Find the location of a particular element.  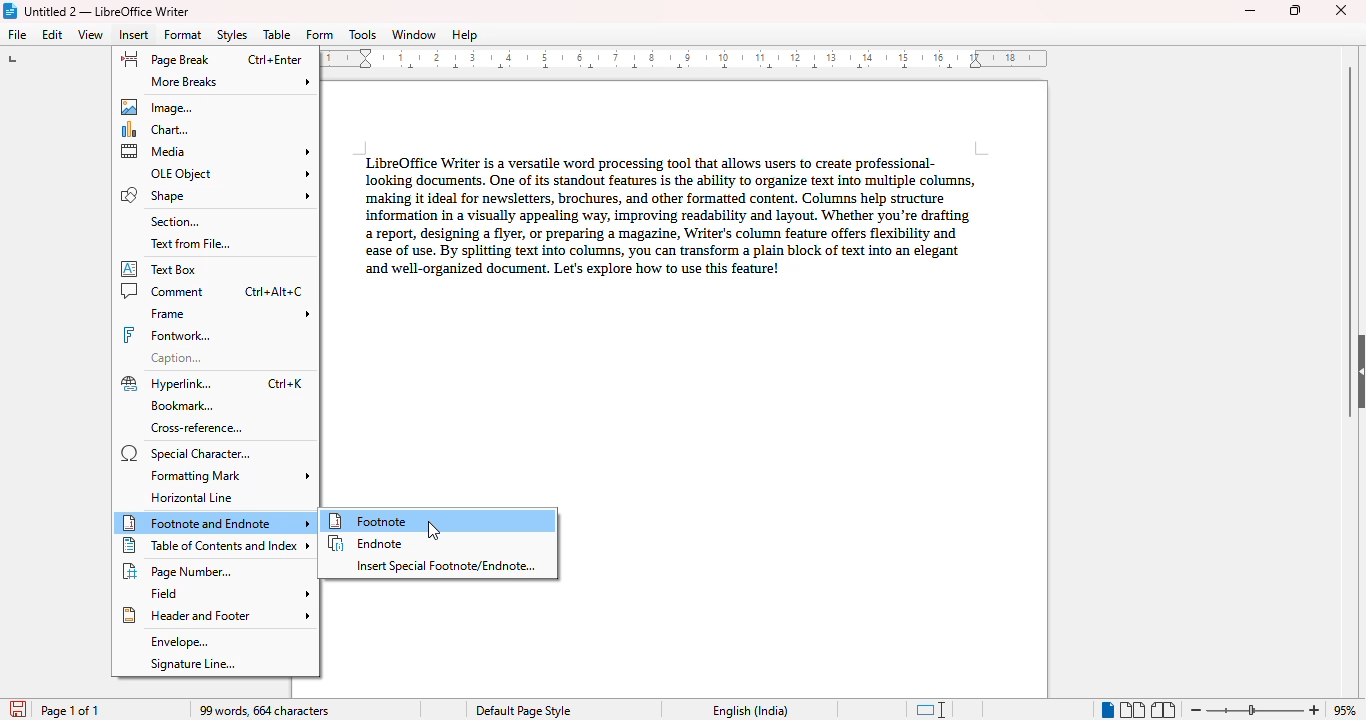

file is located at coordinates (18, 34).